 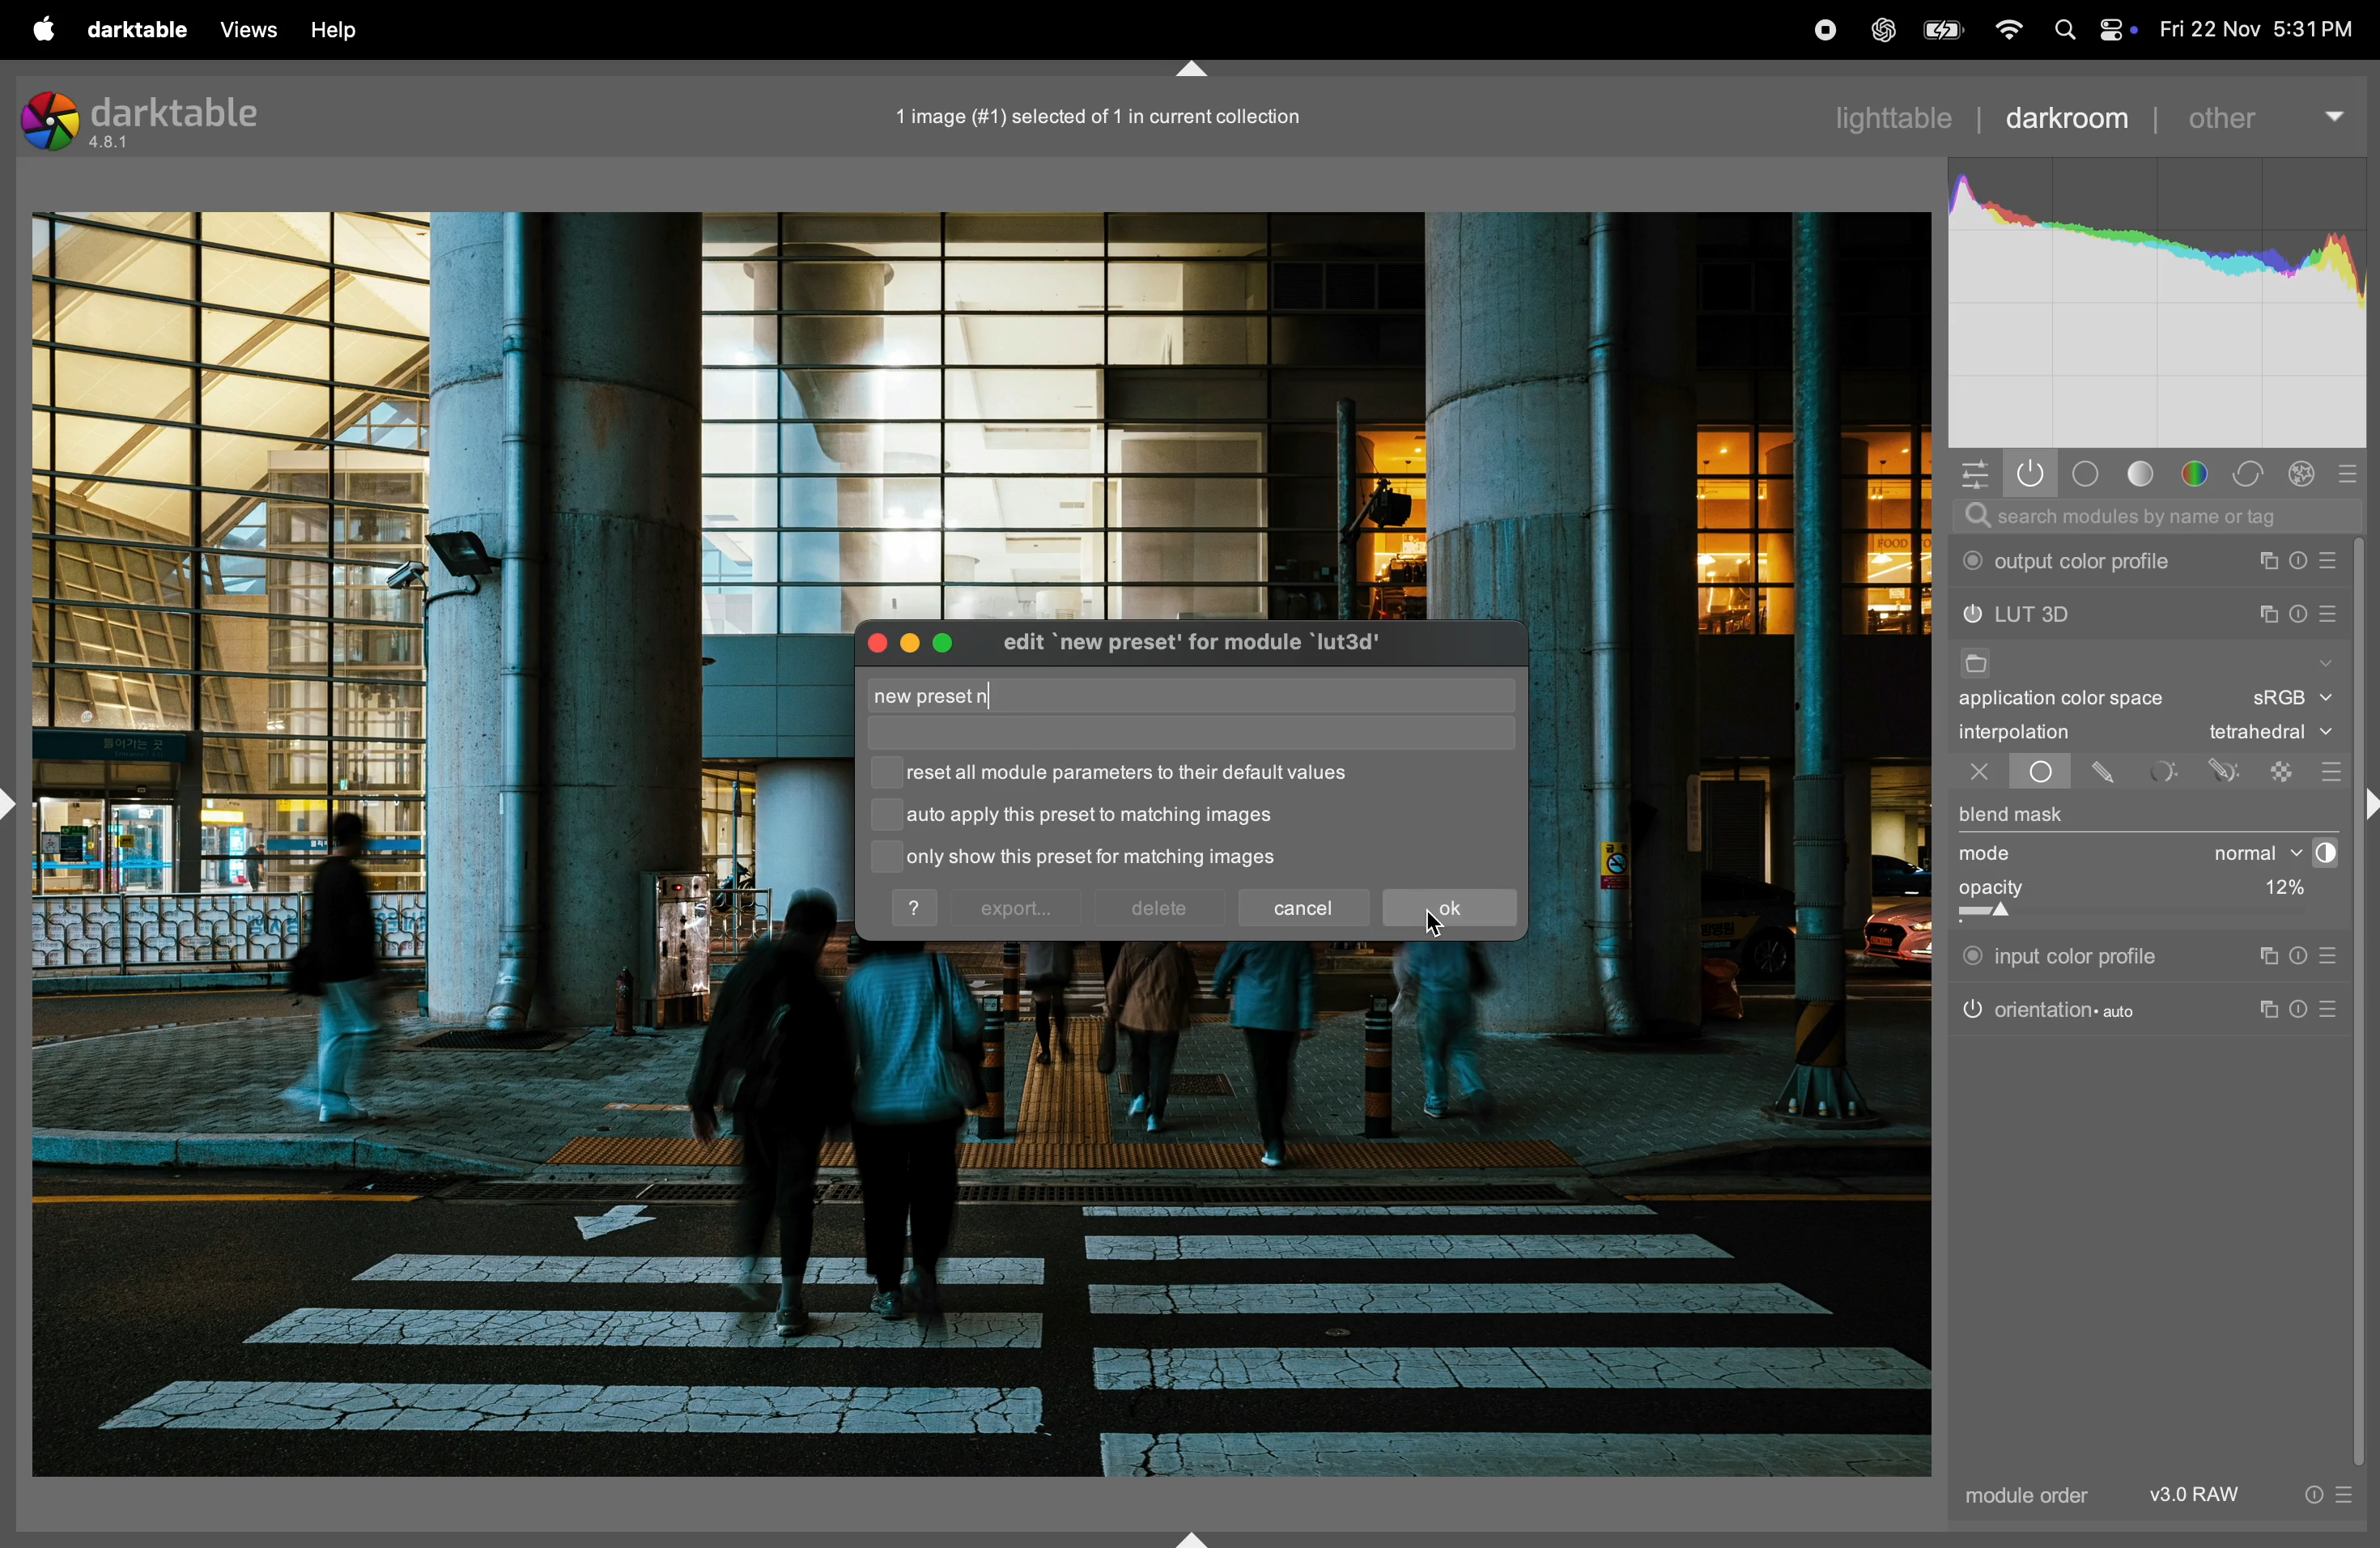 What do you see at coordinates (1118, 859) in the screenshot?
I see `only show images` at bounding box center [1118, 859].